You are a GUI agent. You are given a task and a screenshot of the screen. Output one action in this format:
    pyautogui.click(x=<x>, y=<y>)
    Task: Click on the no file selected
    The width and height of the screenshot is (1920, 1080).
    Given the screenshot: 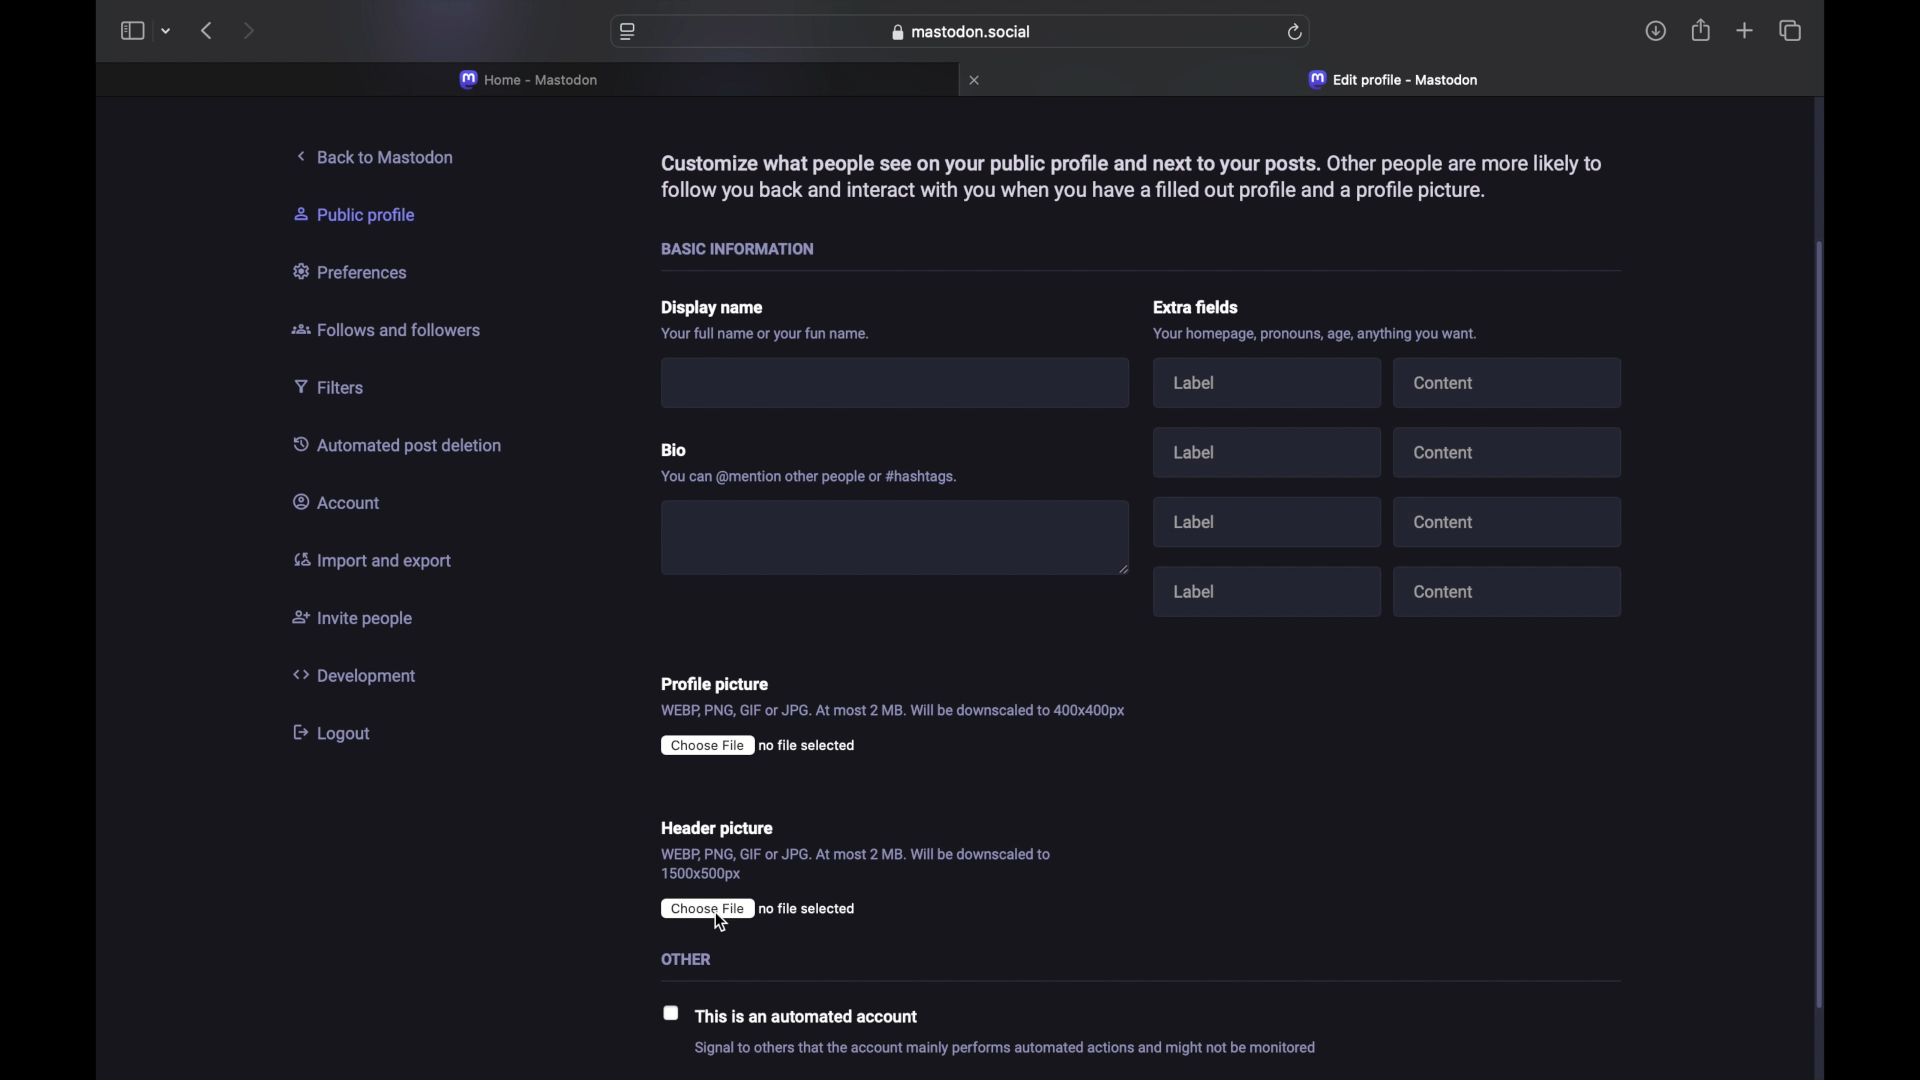 What is the action you would take?
    pyautogui.click(x=759, y=746)
    